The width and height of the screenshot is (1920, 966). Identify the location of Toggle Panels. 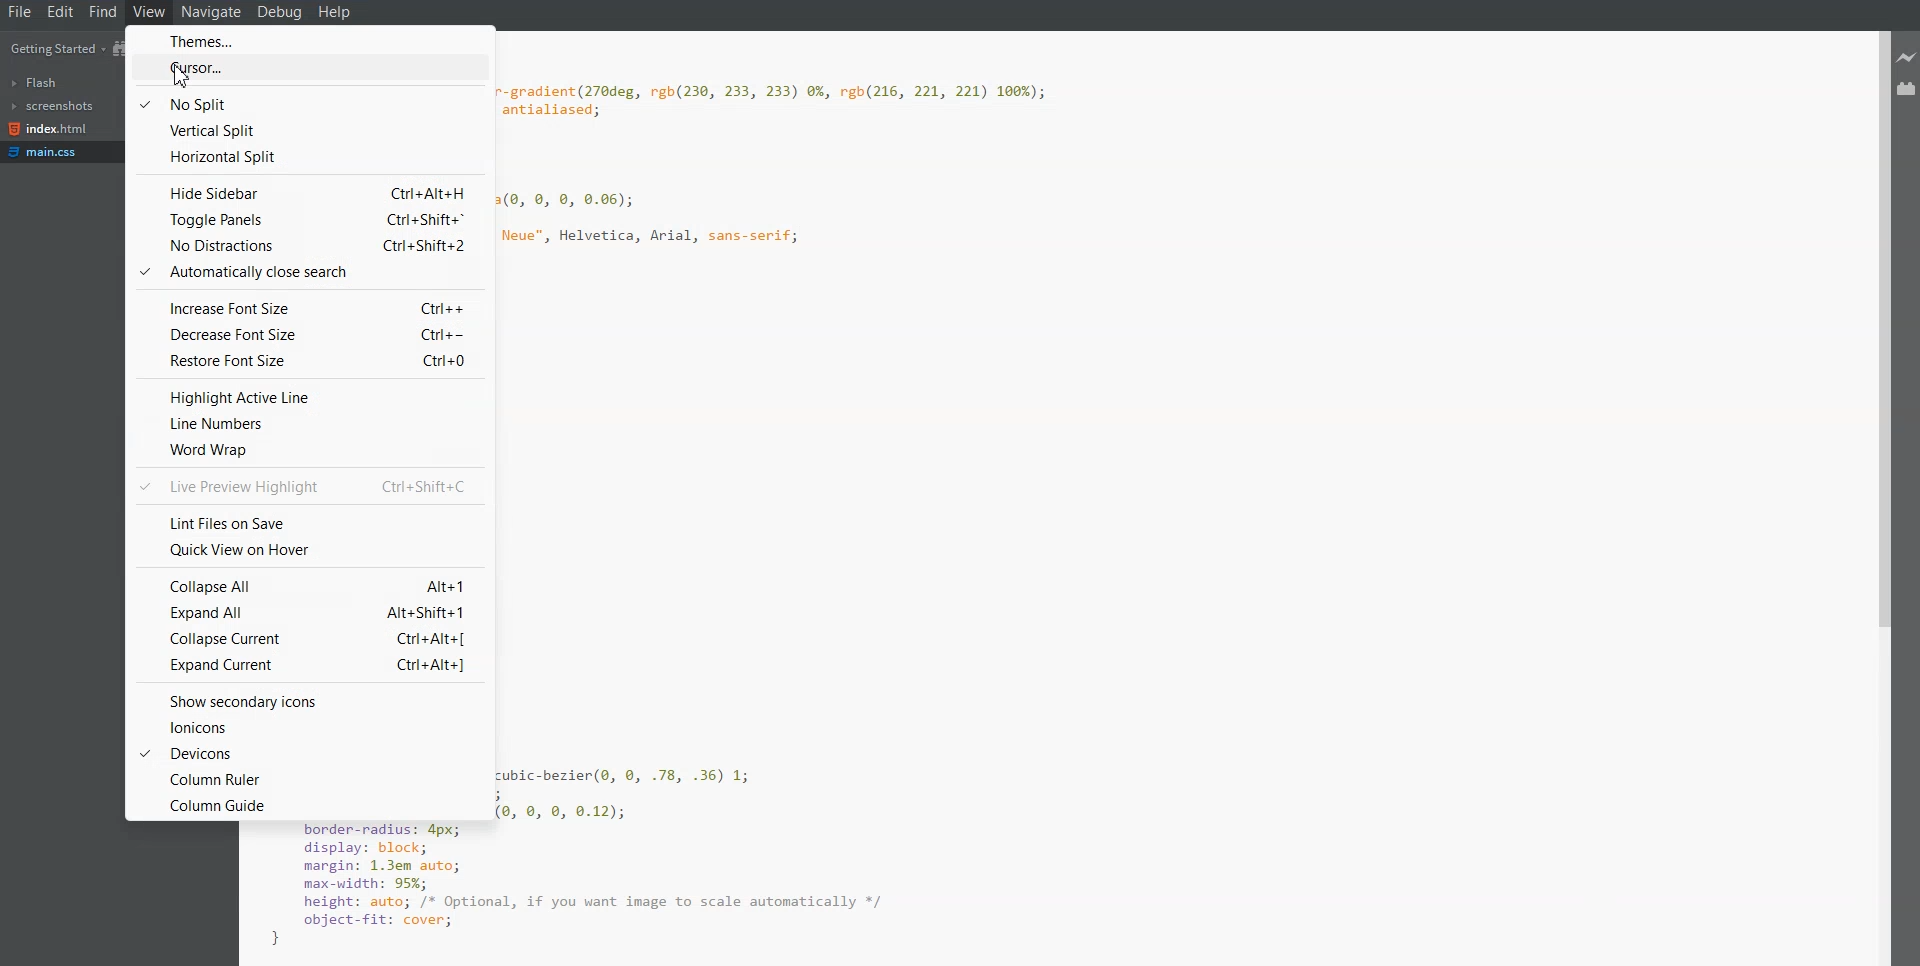
(307, 220).